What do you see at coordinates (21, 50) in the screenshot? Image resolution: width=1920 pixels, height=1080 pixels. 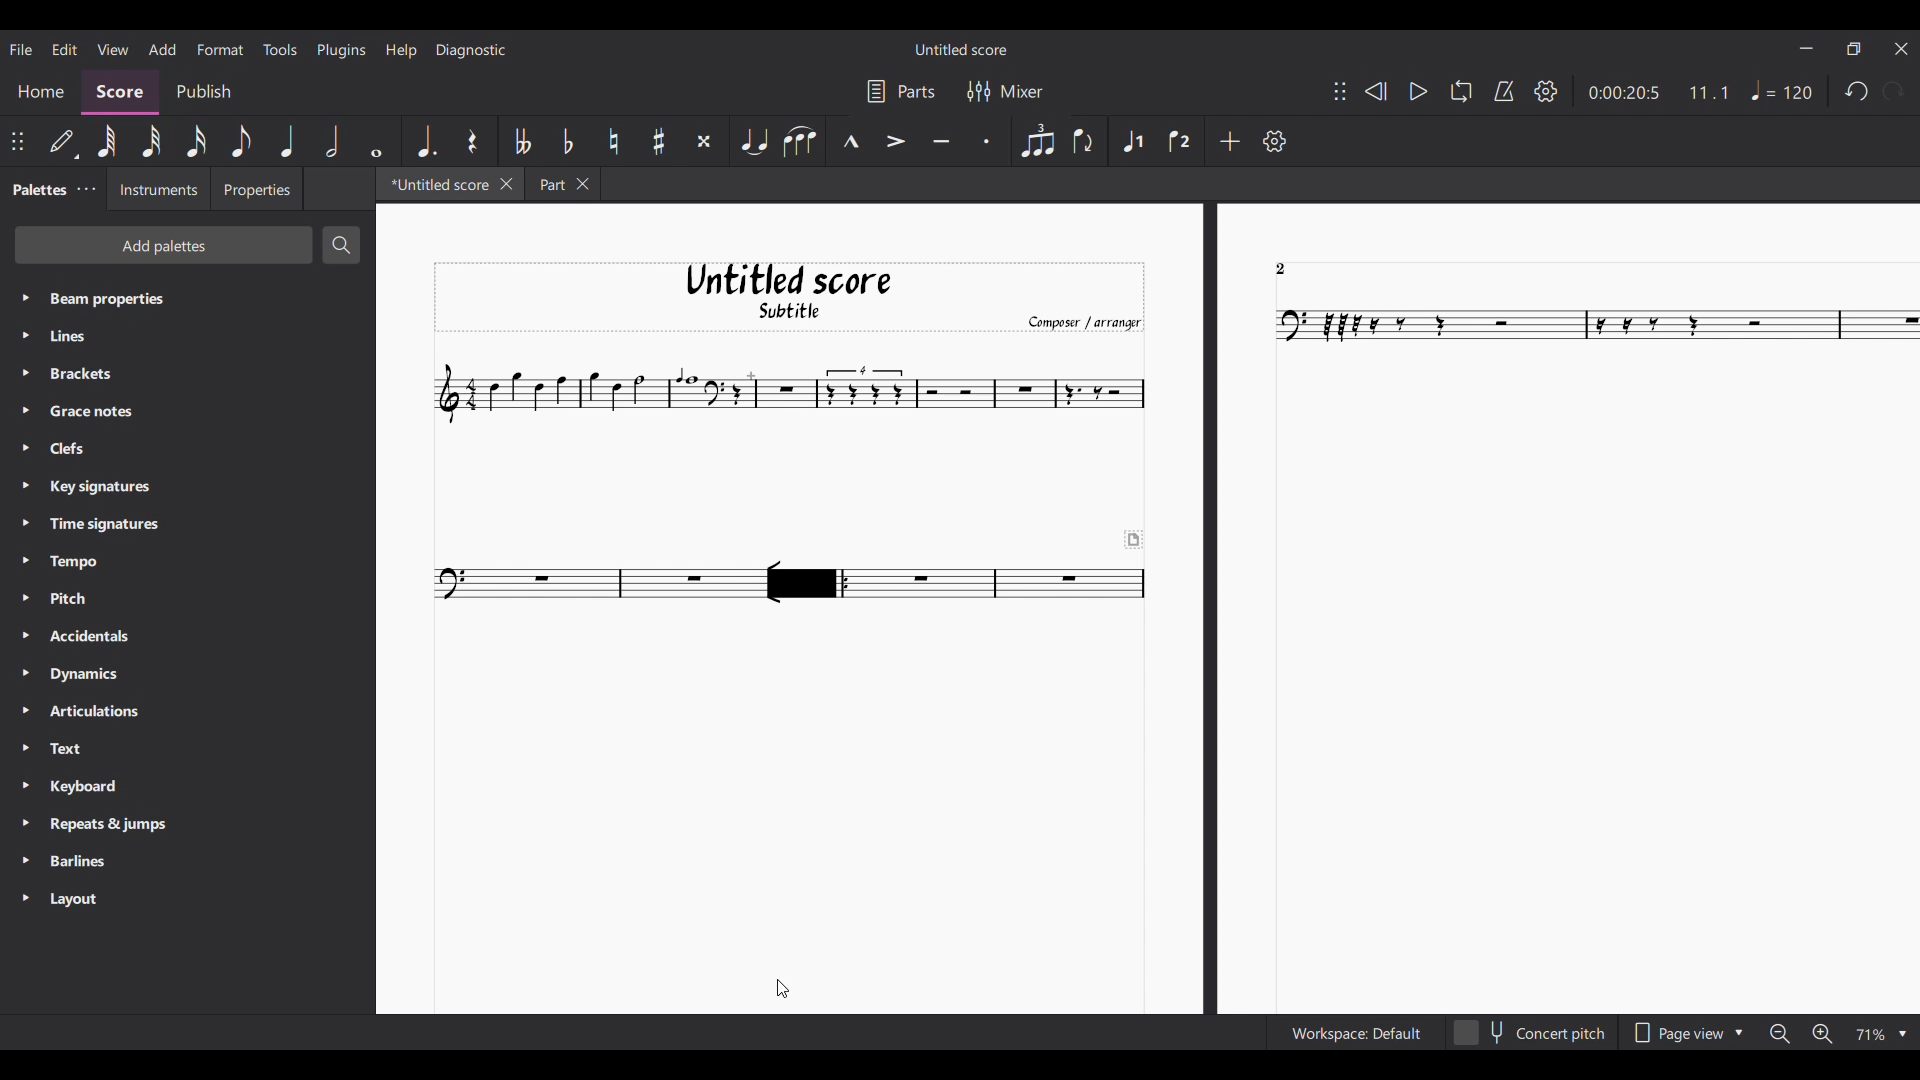 I see `File menu` at bounding box center [21, 50].